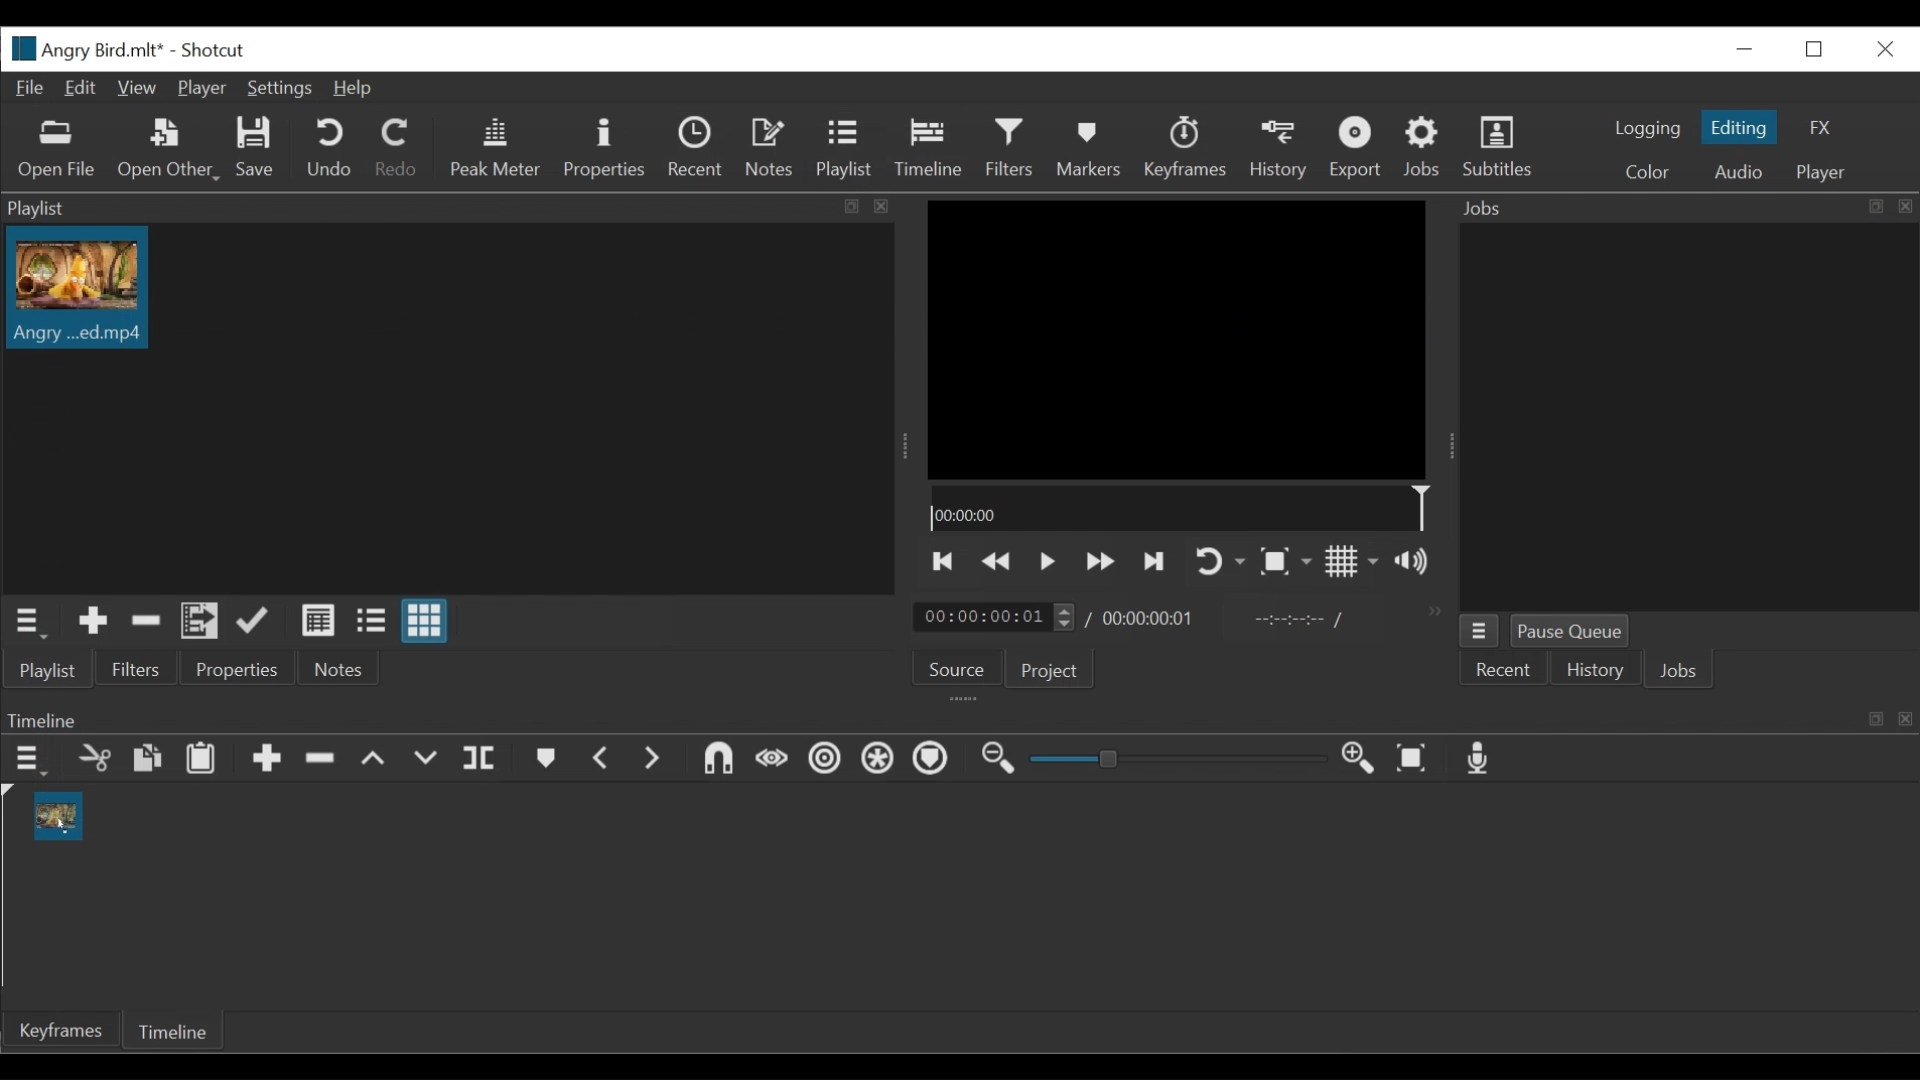  I want to click on Playlist, so click(52, 673).